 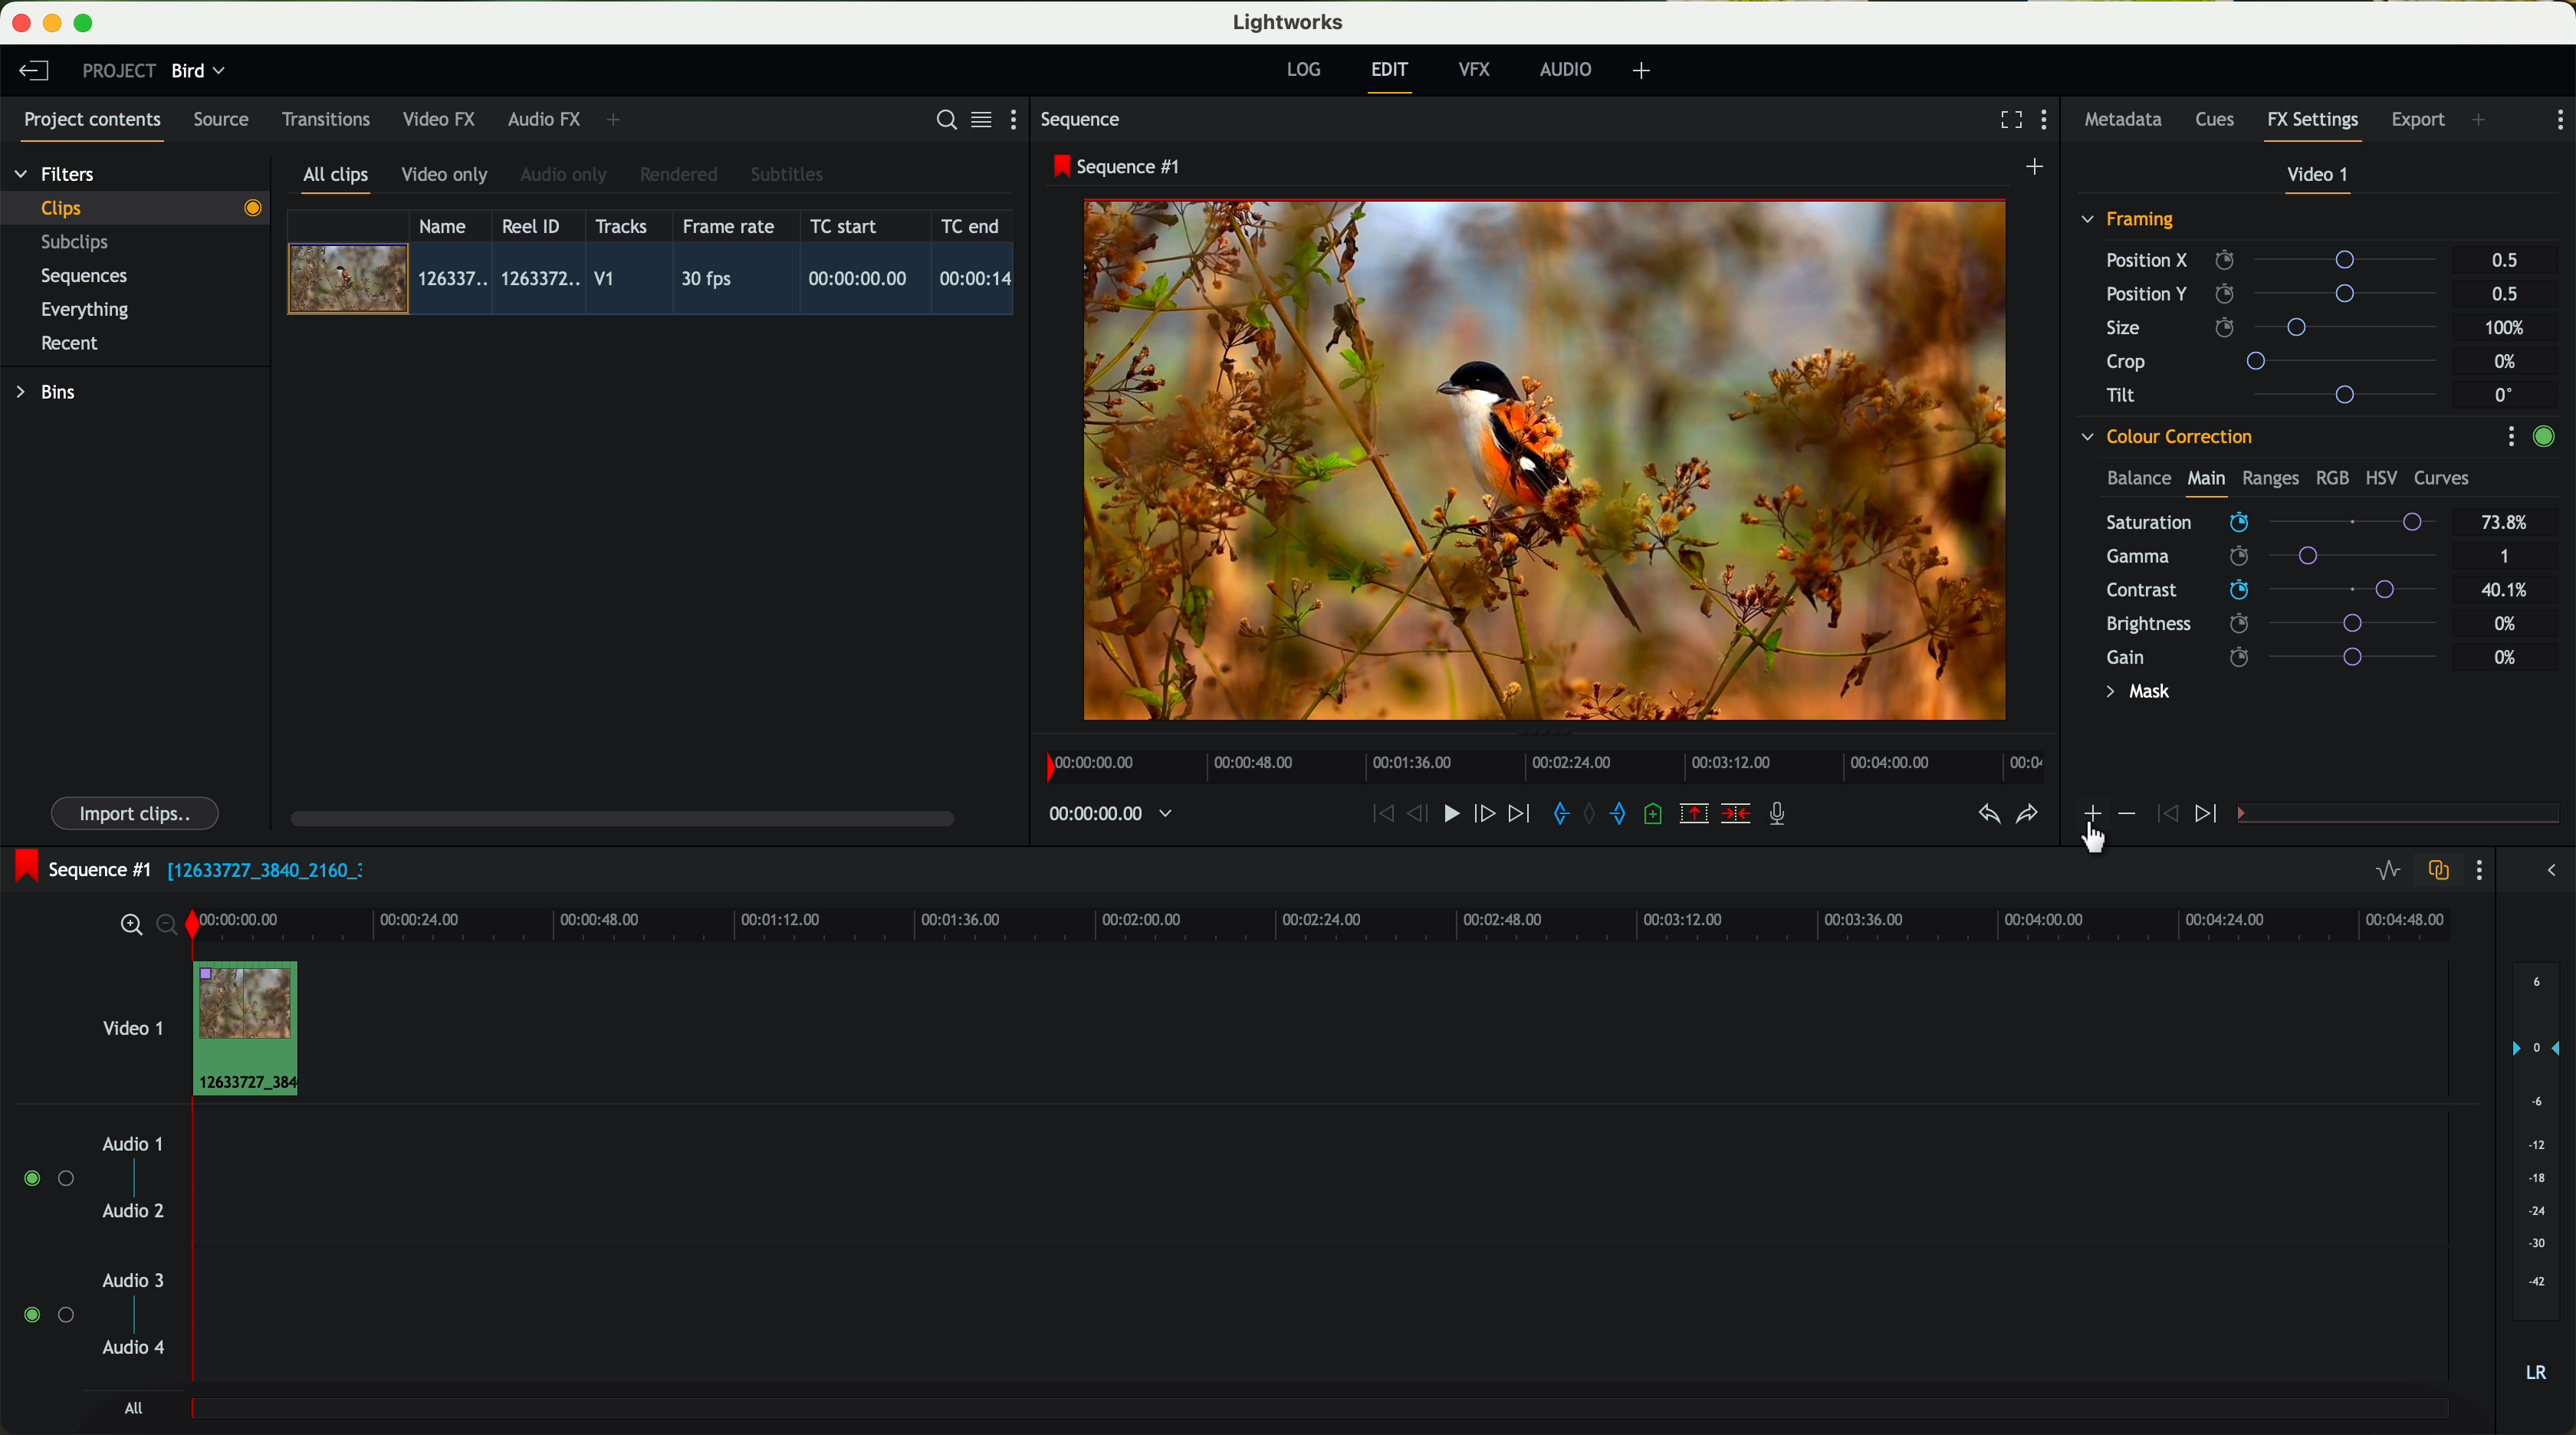 I want to click on click on saturation, so click(x=2262, y=559).